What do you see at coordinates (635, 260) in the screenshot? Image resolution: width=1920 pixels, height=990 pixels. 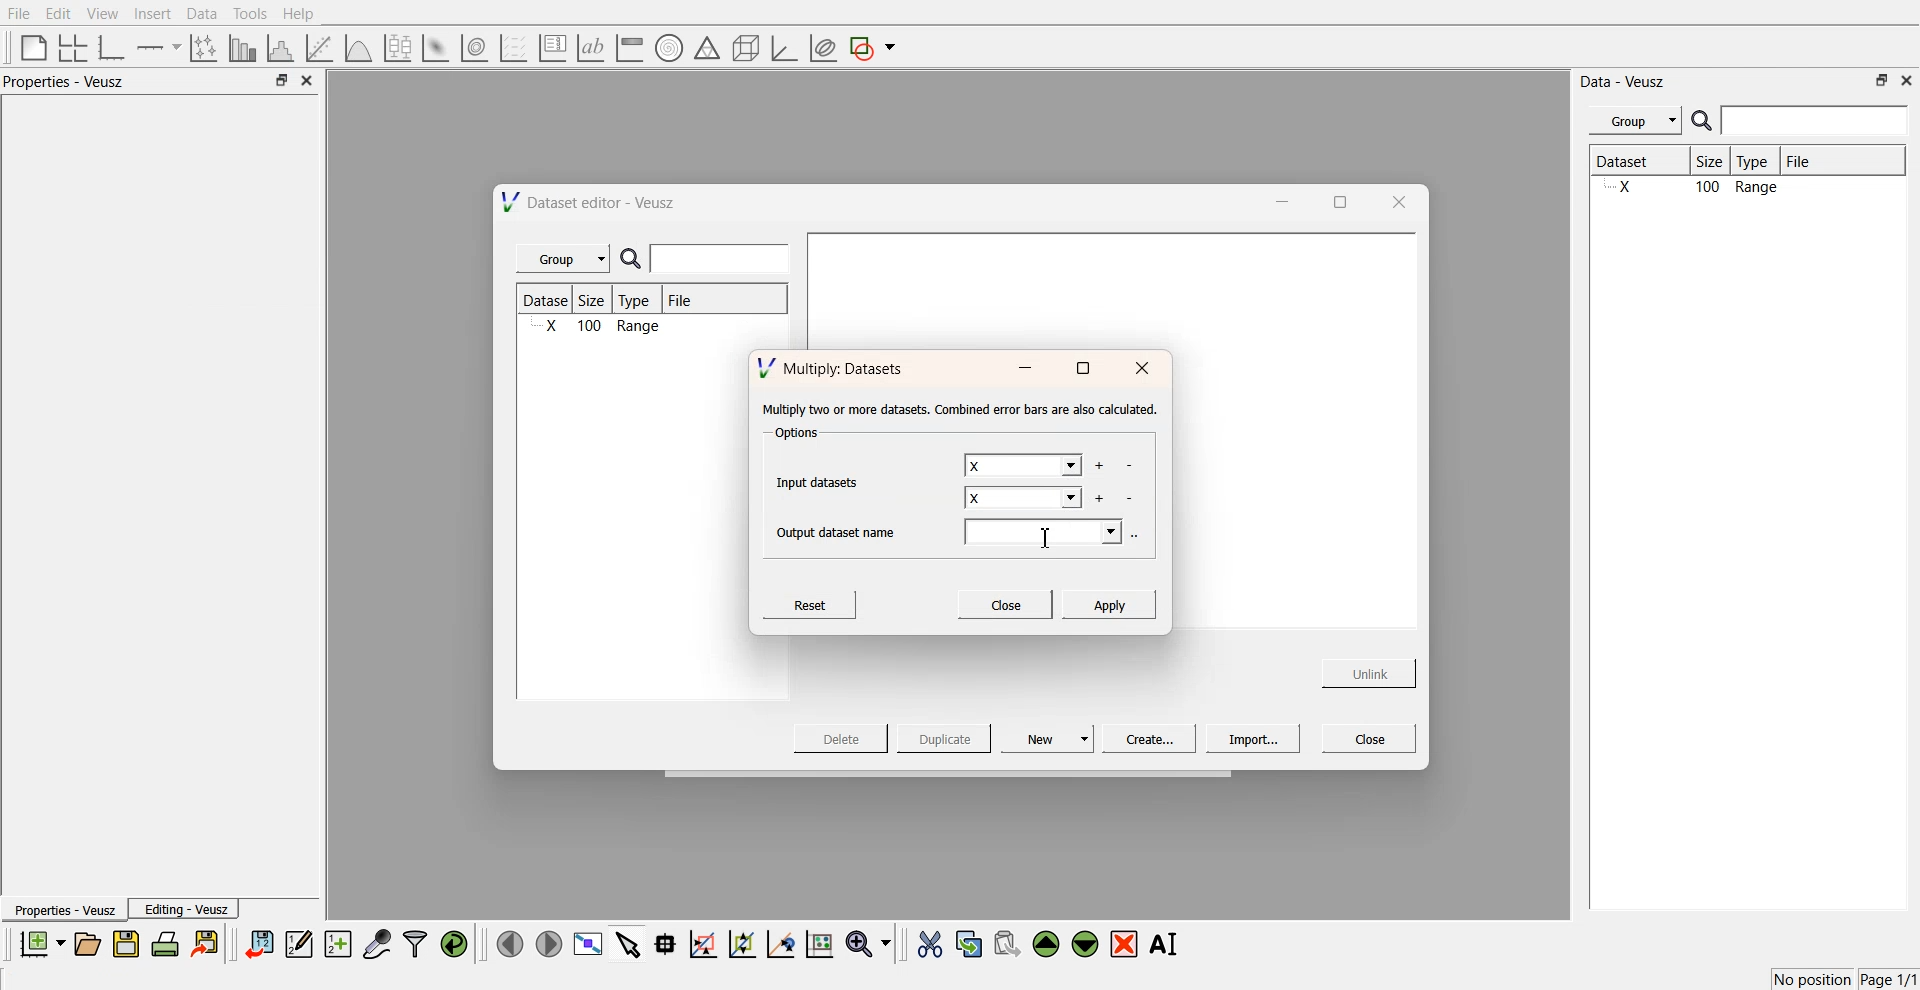 I see `search icon` at bounding box center [635, 260].